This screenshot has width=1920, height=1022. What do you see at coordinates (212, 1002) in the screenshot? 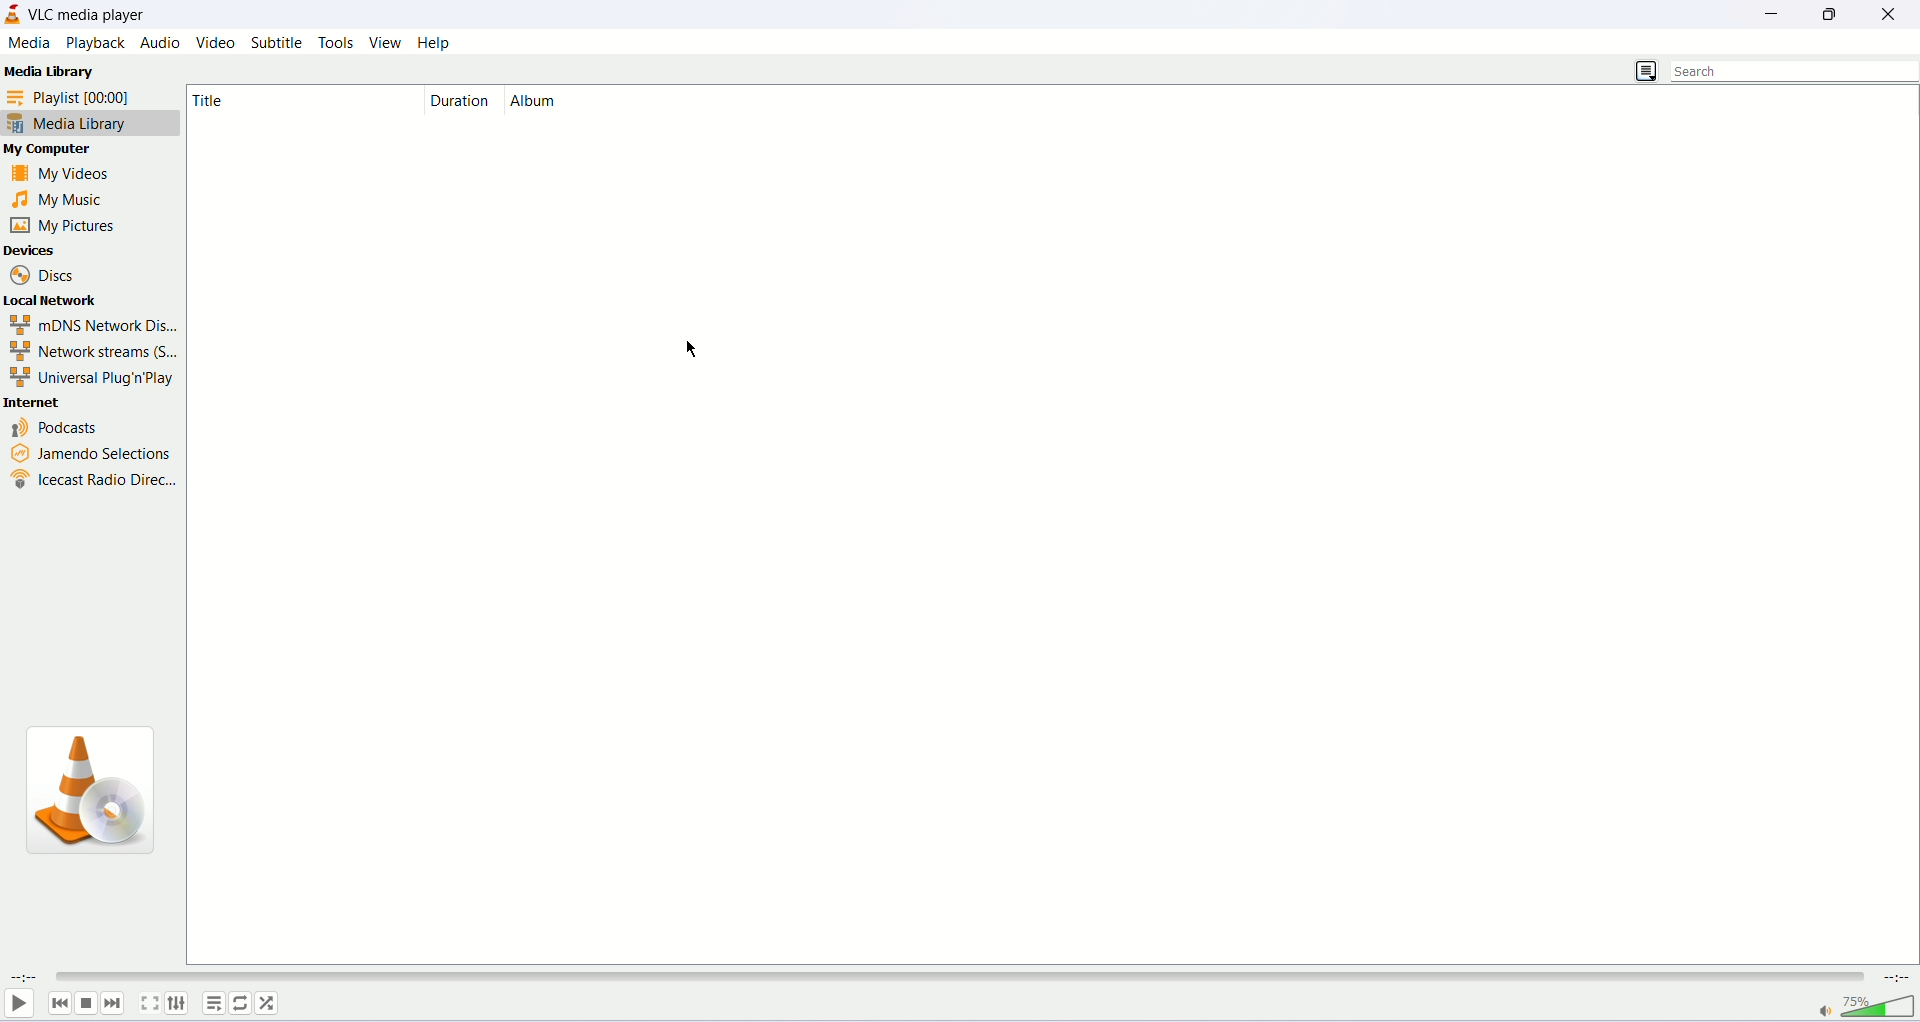
I see `playlist` at bounding box center [212, 1002].